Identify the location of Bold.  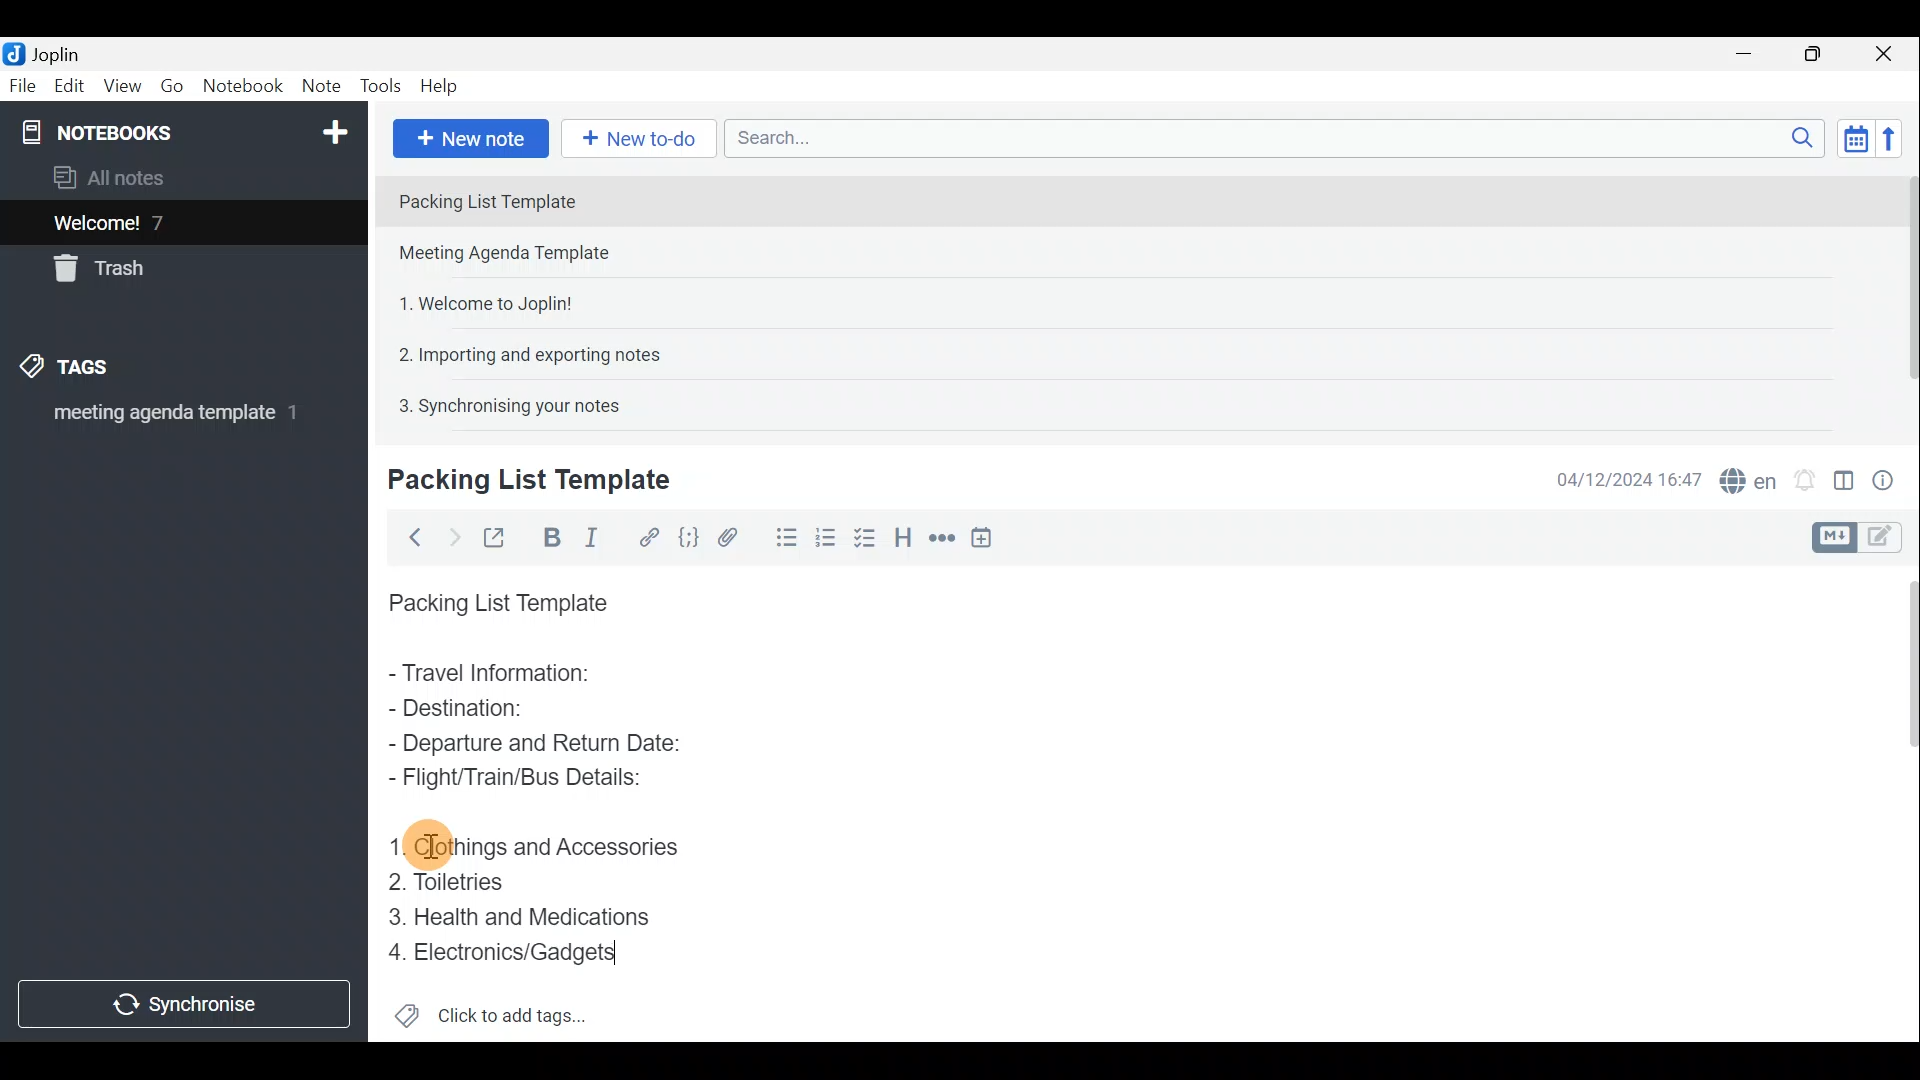
(549, 536).